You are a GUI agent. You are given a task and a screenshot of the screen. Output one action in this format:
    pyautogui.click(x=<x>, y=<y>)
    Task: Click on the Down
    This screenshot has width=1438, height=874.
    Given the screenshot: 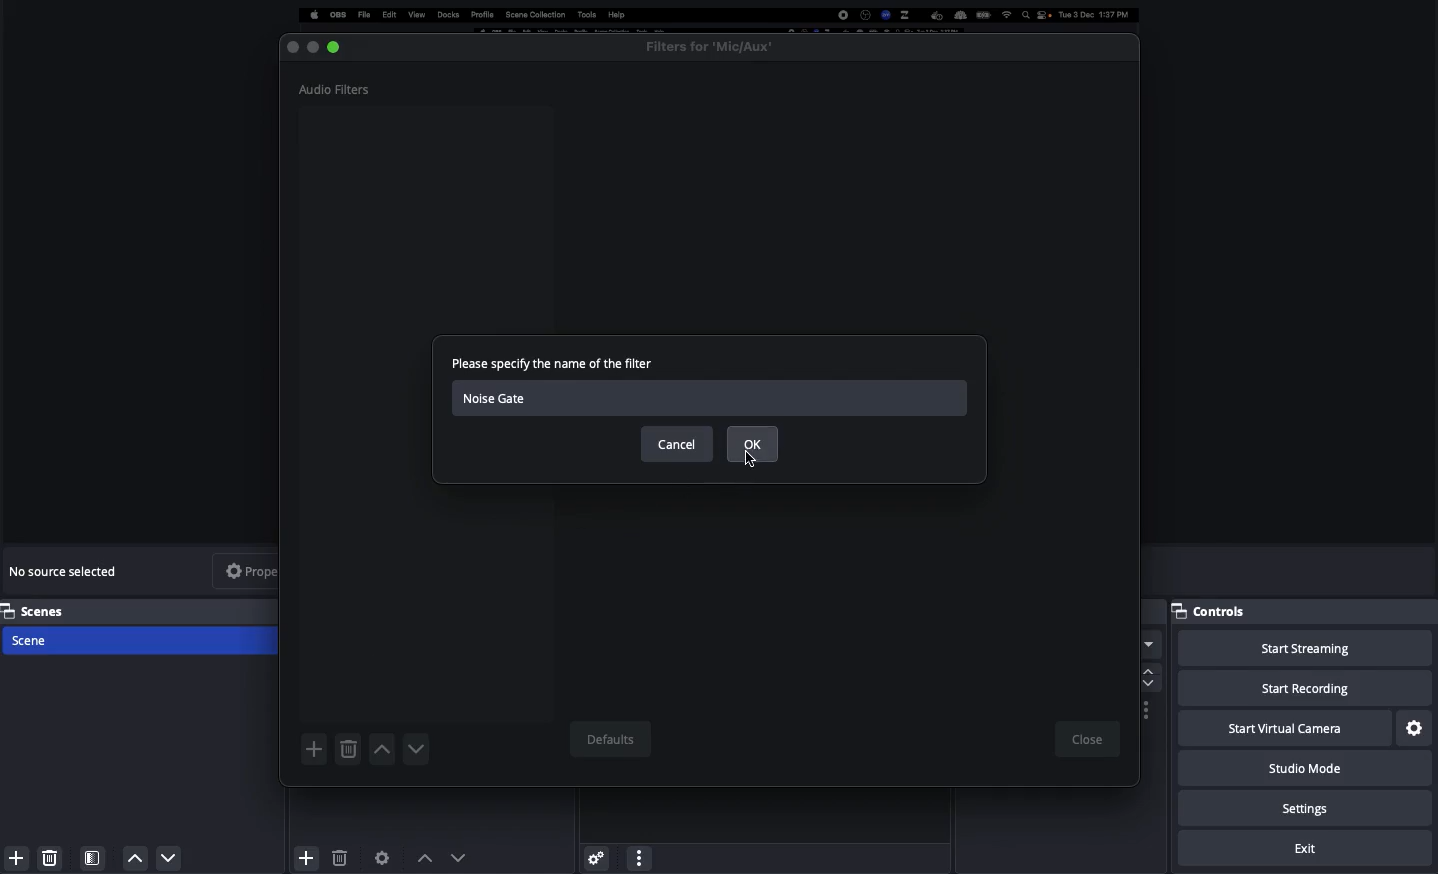 What is the action you would take?
    pyautogui.click(x=170, y=860)
    